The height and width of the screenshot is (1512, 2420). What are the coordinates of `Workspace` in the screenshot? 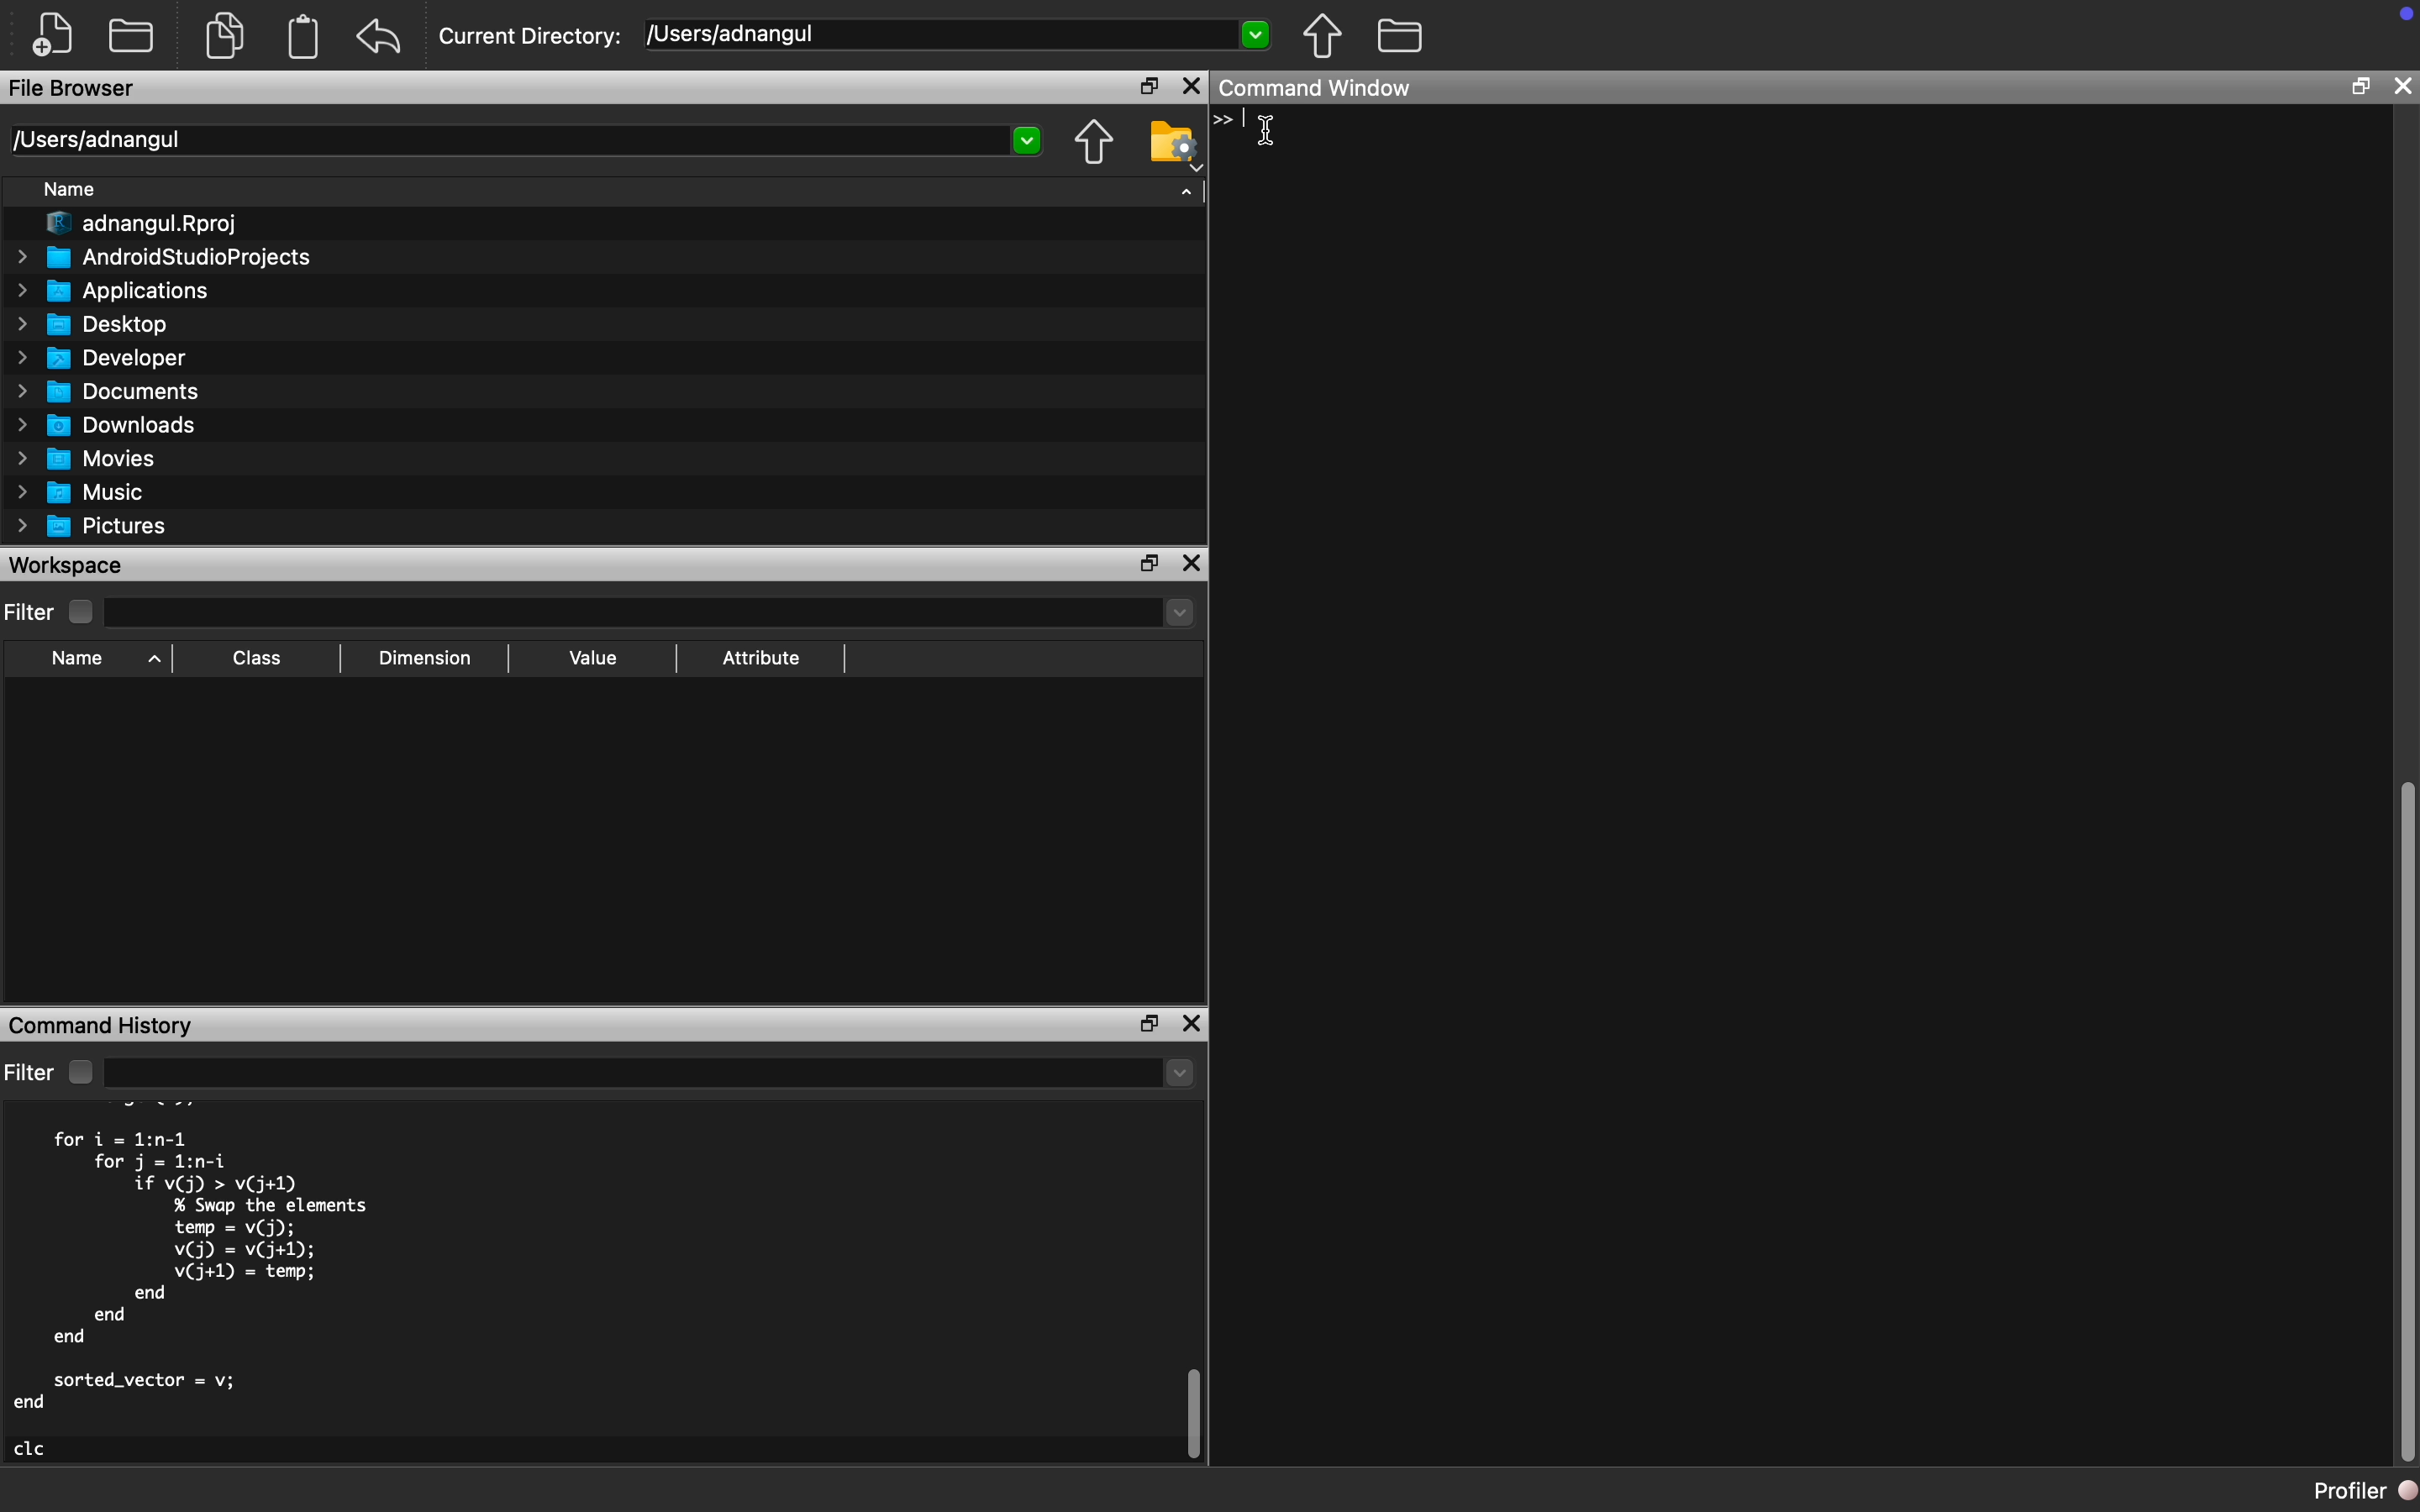 It's located at (72, 565).